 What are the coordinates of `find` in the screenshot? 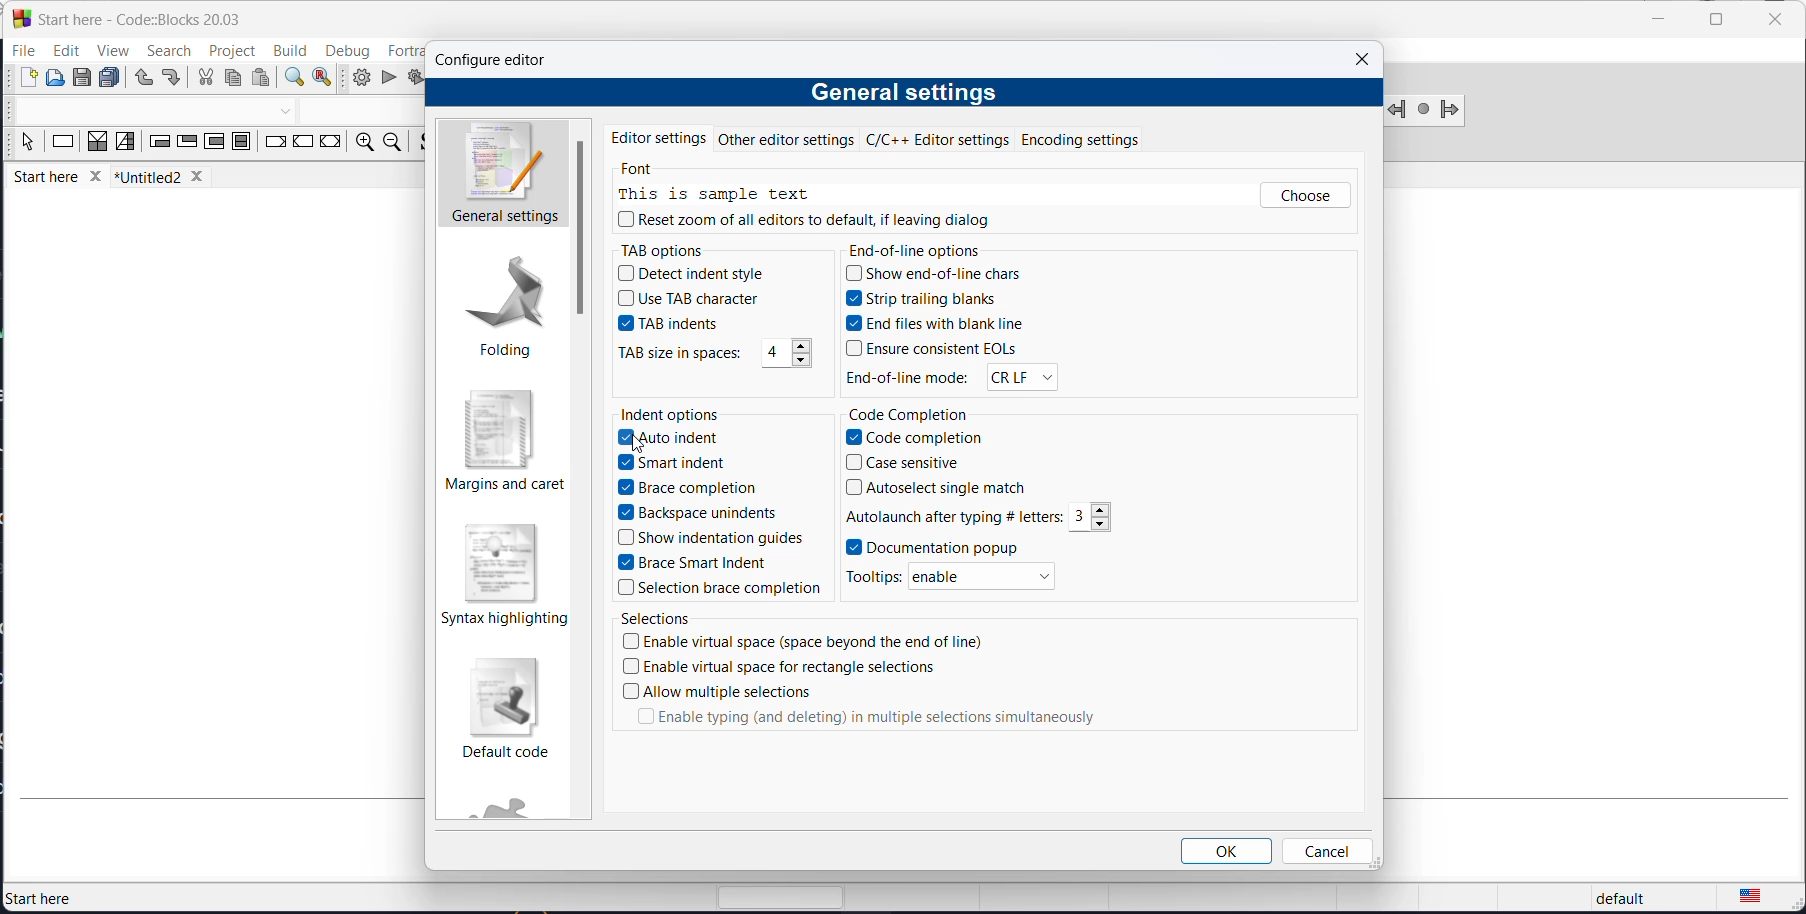 It's located at (292, 80).